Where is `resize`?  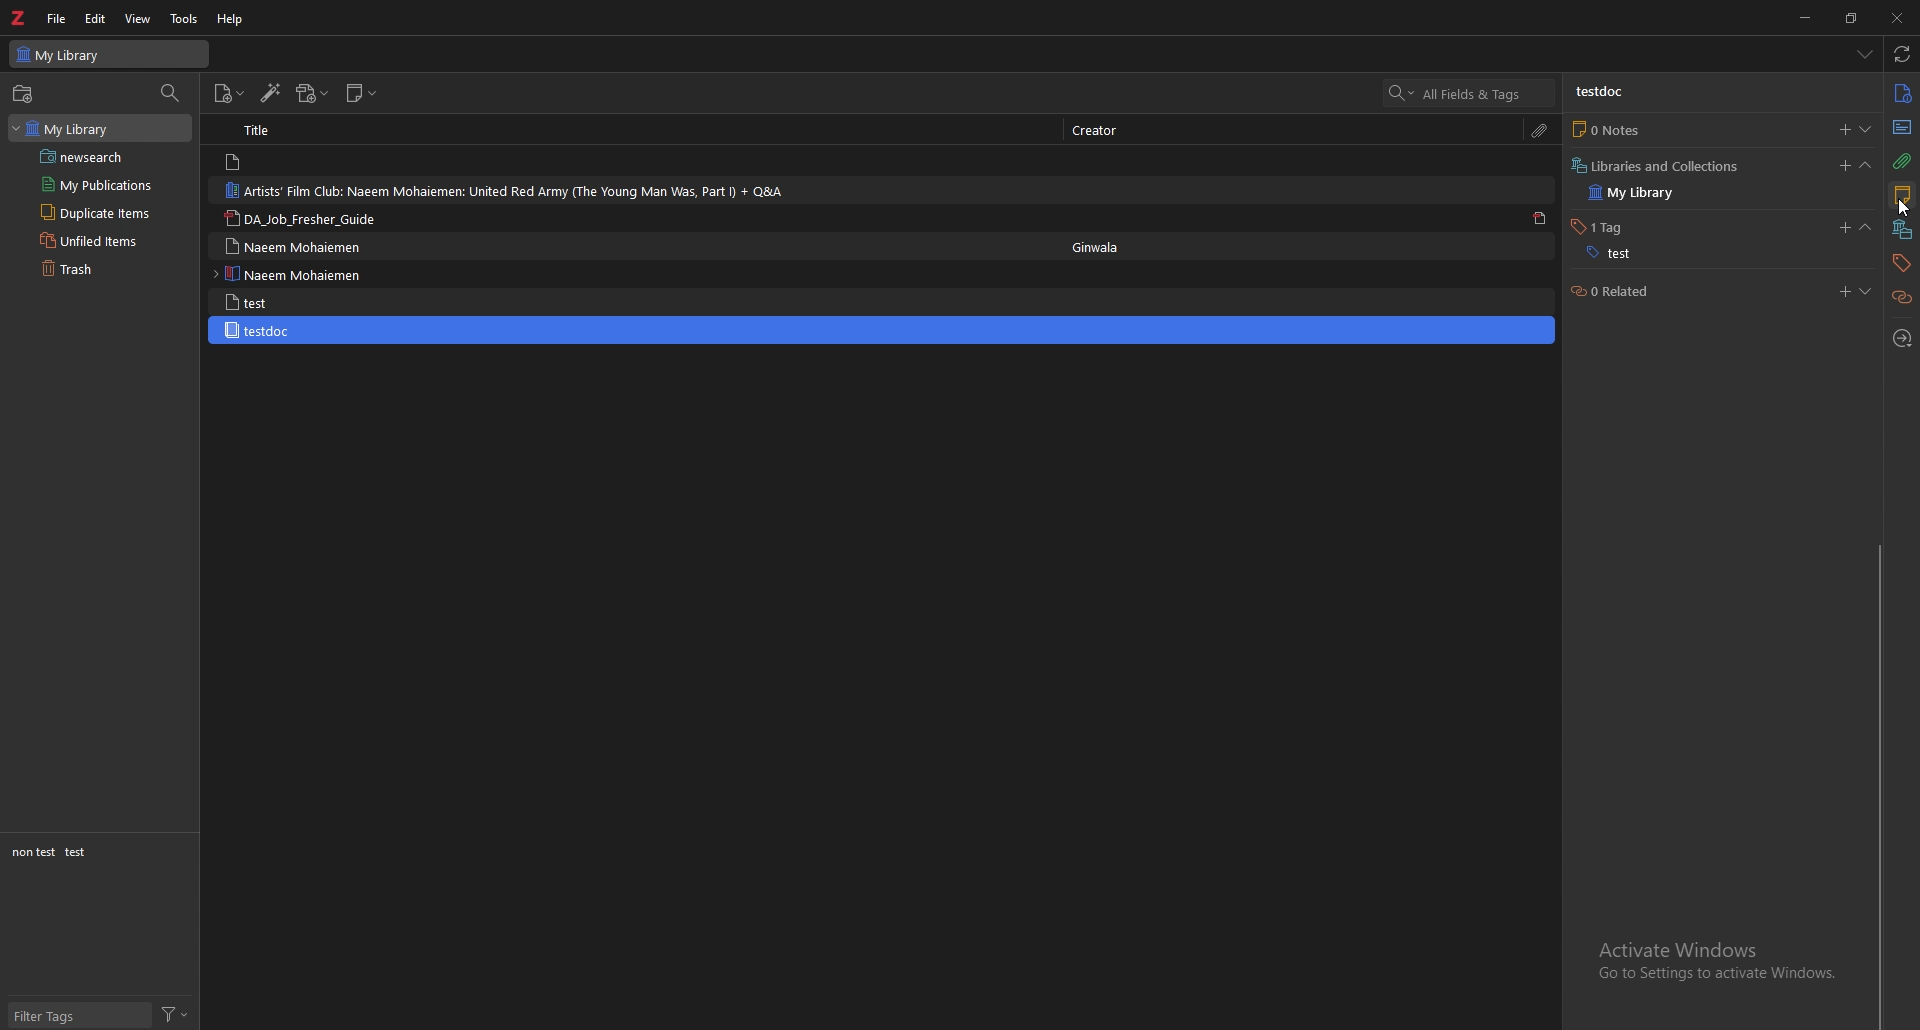
resize is located at coordinates (1850, 18).